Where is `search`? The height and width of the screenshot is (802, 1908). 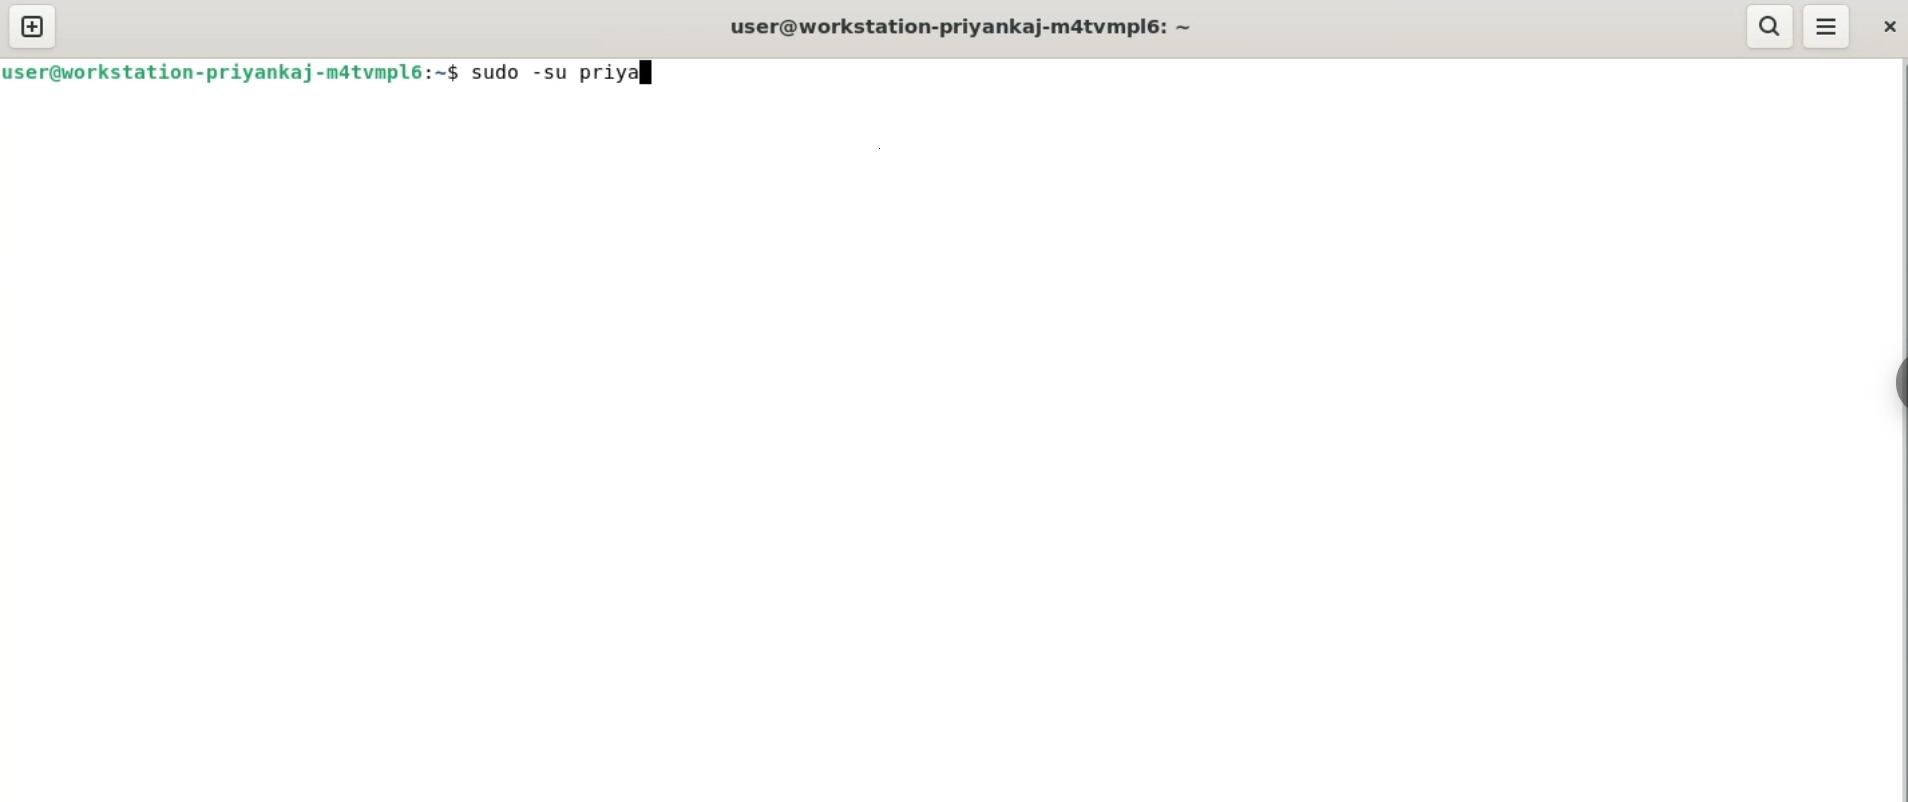
search is located at coordinates (1770, 26).